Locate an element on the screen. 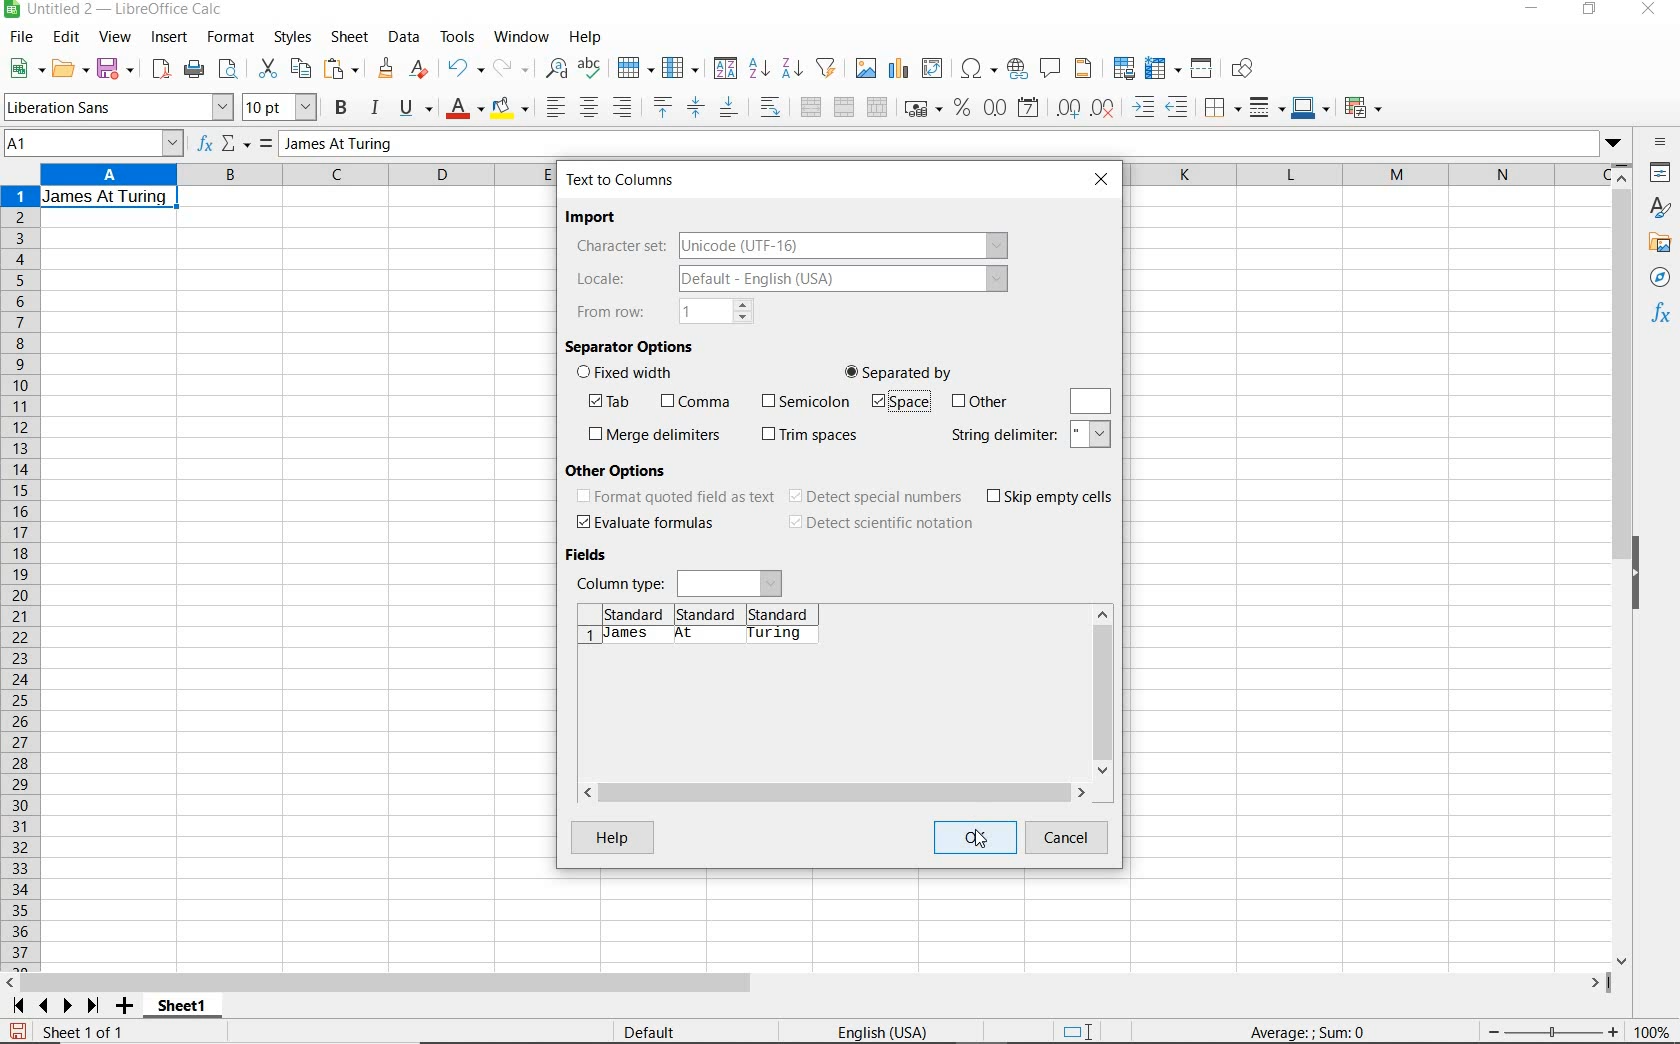  edit is located at coordinates (68, 38).